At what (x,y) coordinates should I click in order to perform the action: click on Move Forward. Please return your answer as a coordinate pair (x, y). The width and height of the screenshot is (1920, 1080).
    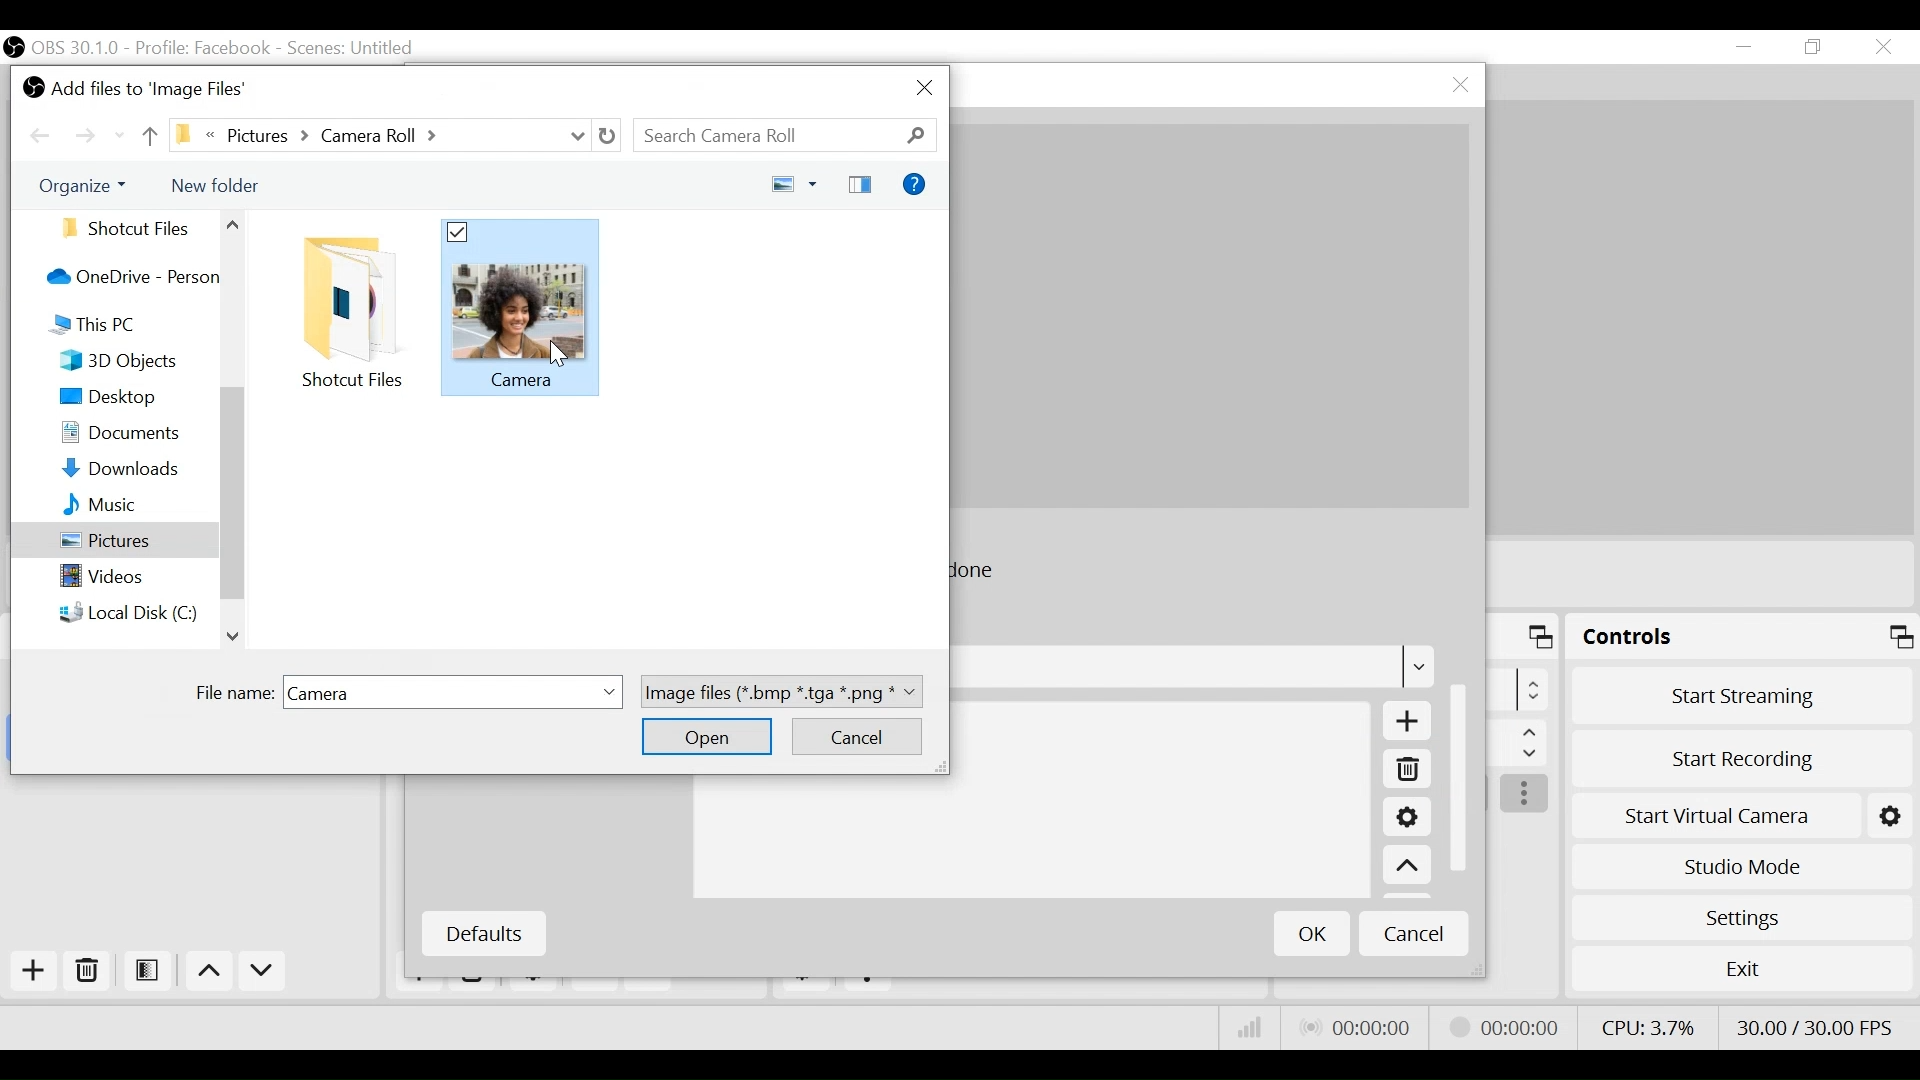
    Looking at the image, I should click on (89, 137).